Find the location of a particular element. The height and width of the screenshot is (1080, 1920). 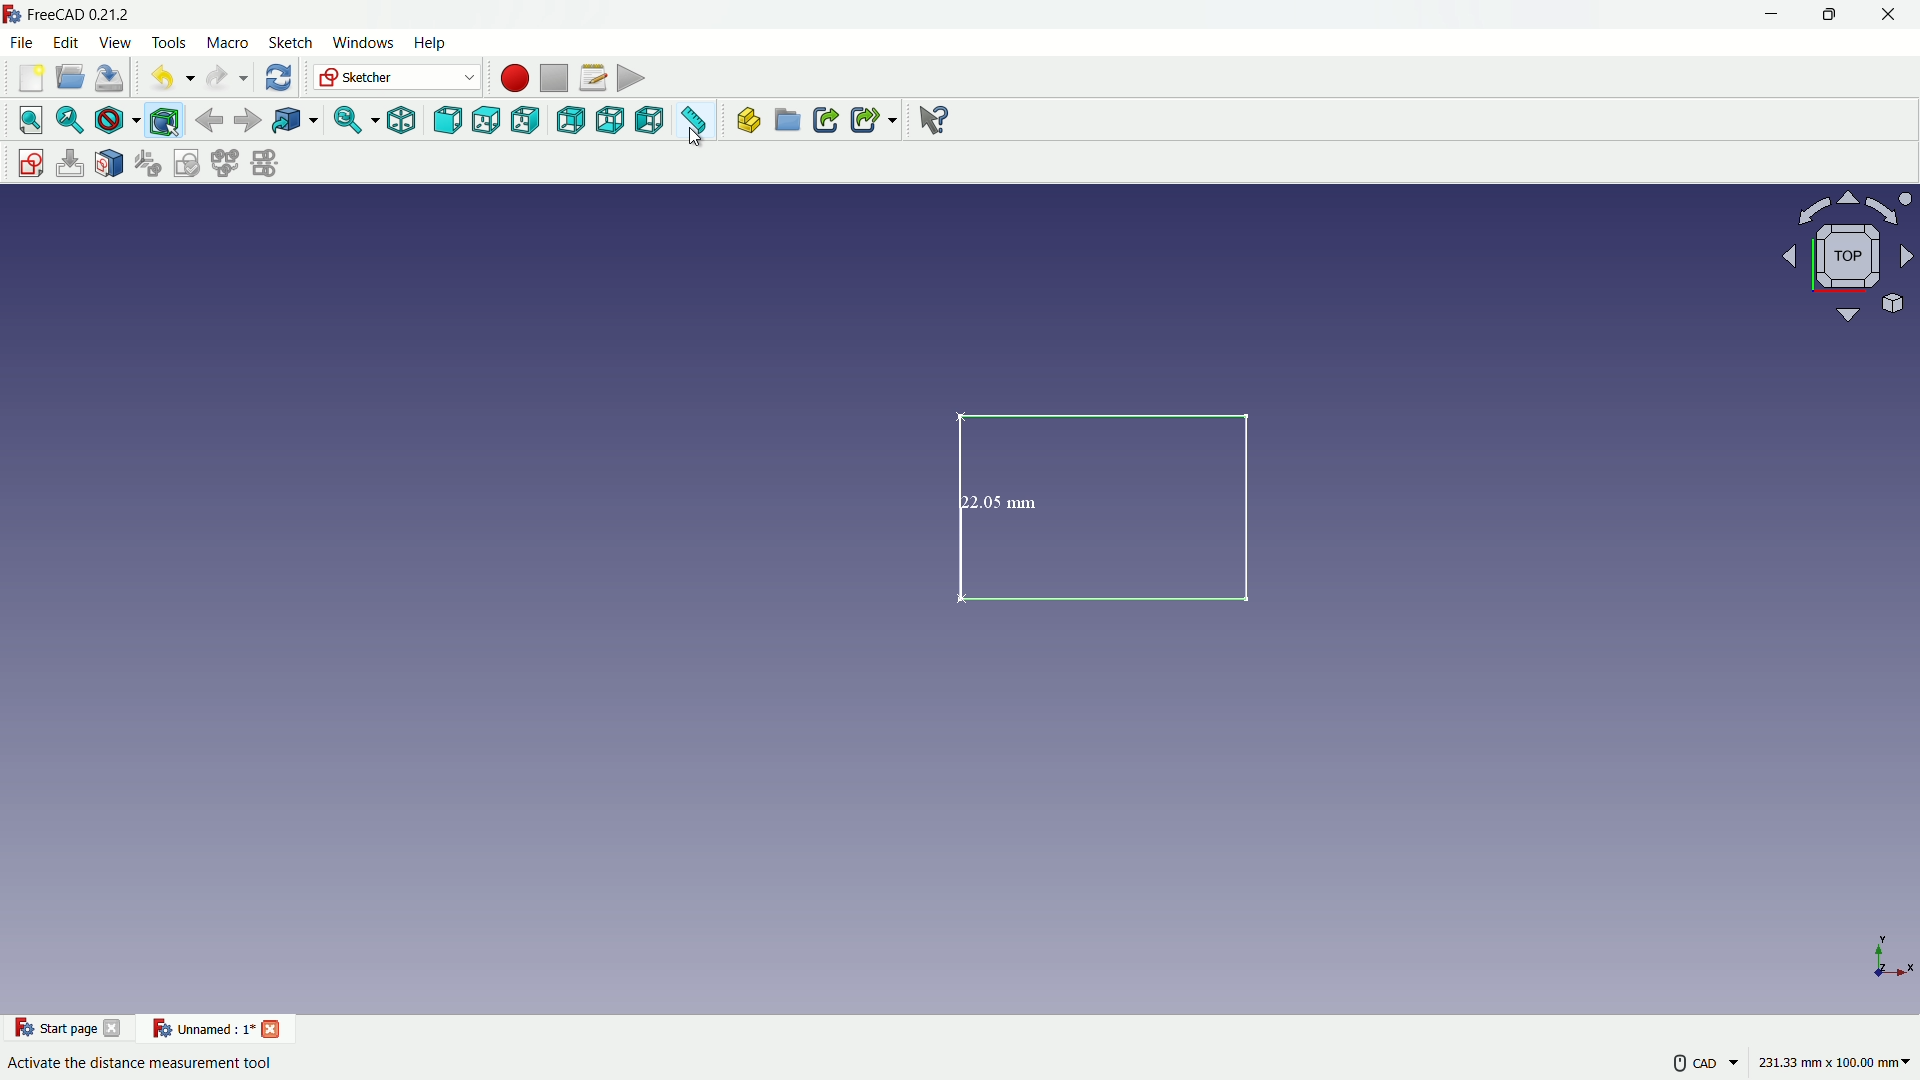

fit selection is located at coordinates (69, 120).